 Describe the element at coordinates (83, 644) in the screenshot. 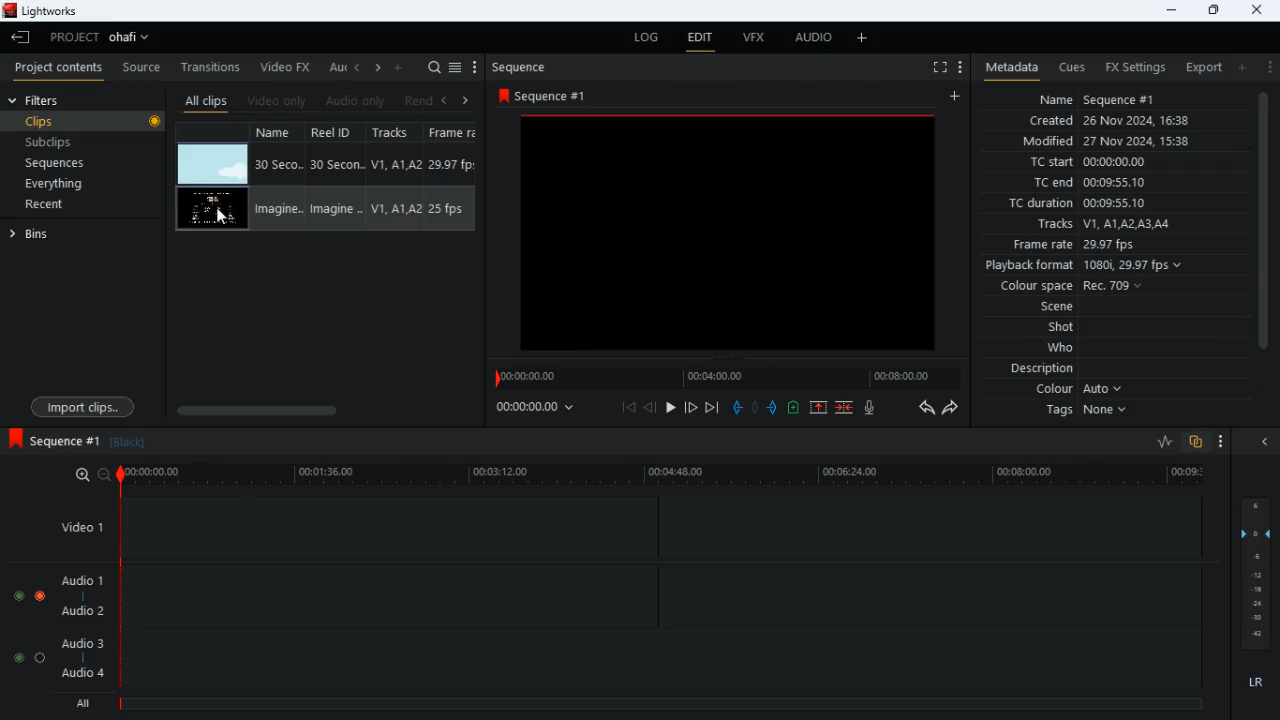

I see `audio 3` at that location.